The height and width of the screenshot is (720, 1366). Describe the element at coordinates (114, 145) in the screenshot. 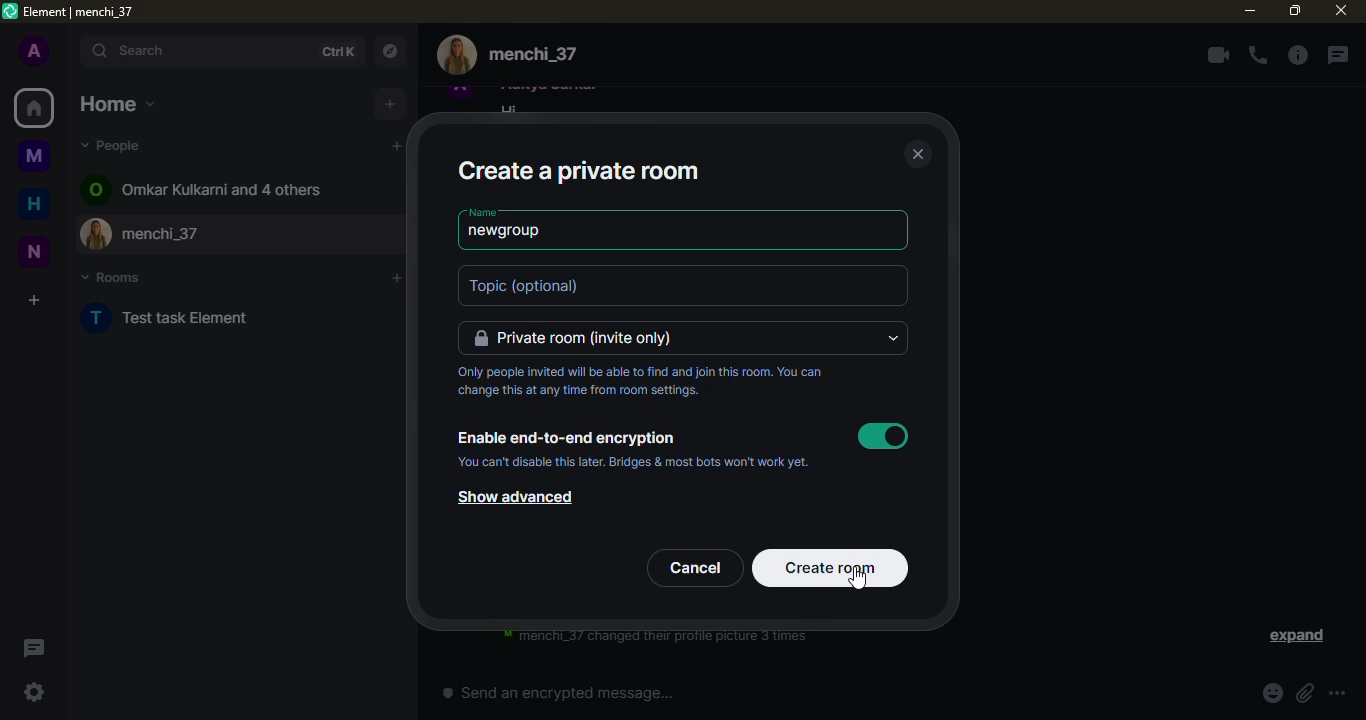

I see `people` at that location.